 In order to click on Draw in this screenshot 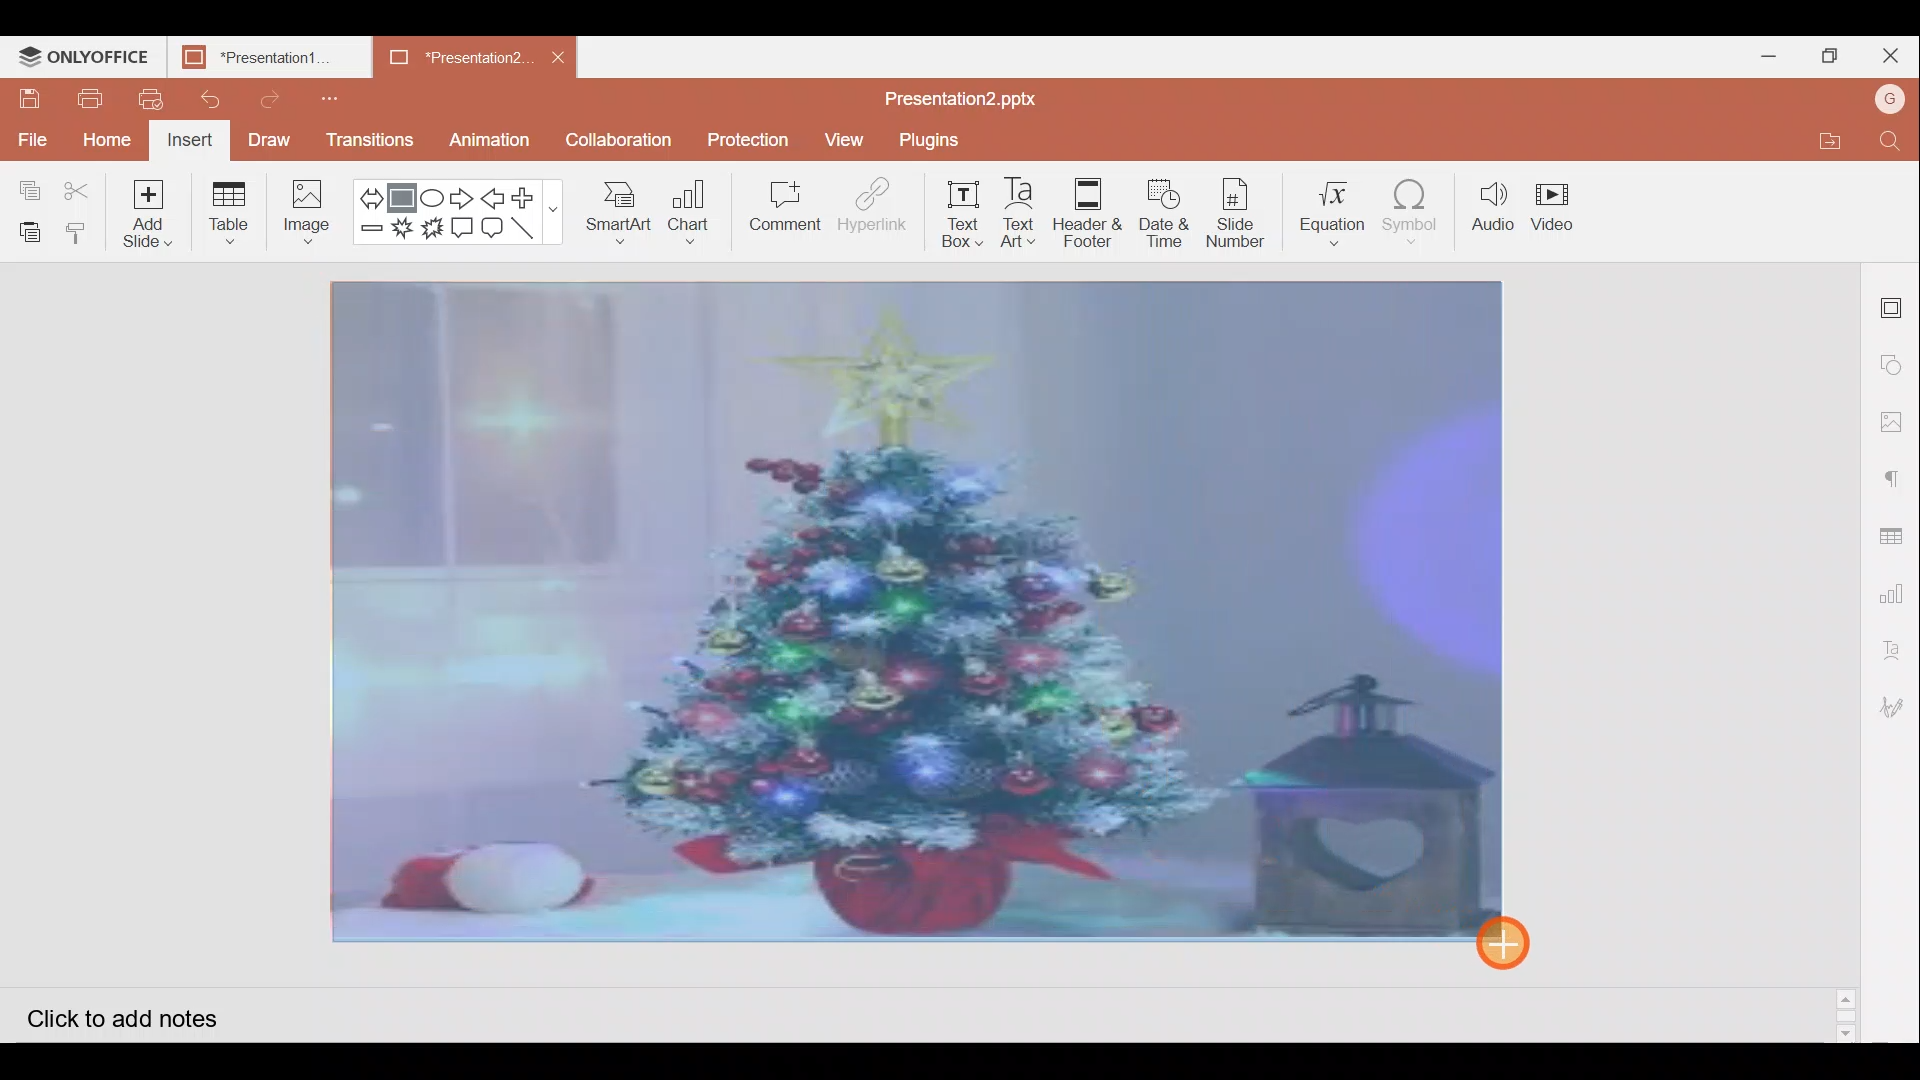, I will do `click(270, 142)`.